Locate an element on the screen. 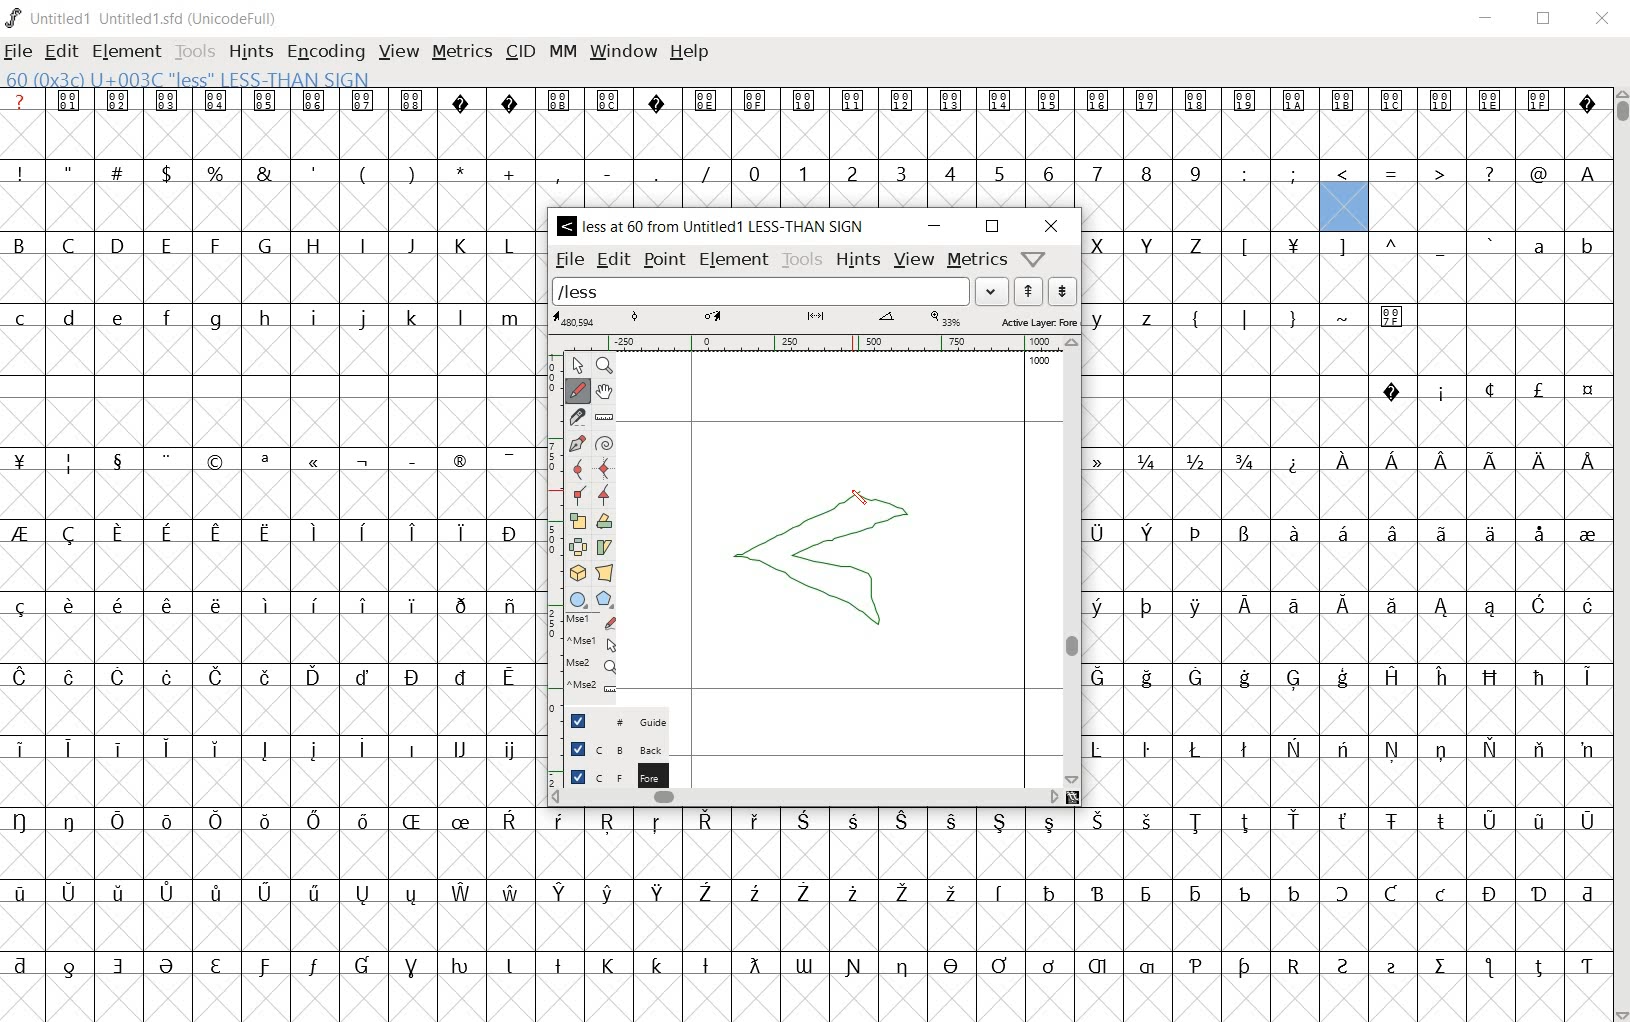  empty cells is located at coordinates (277, 568).